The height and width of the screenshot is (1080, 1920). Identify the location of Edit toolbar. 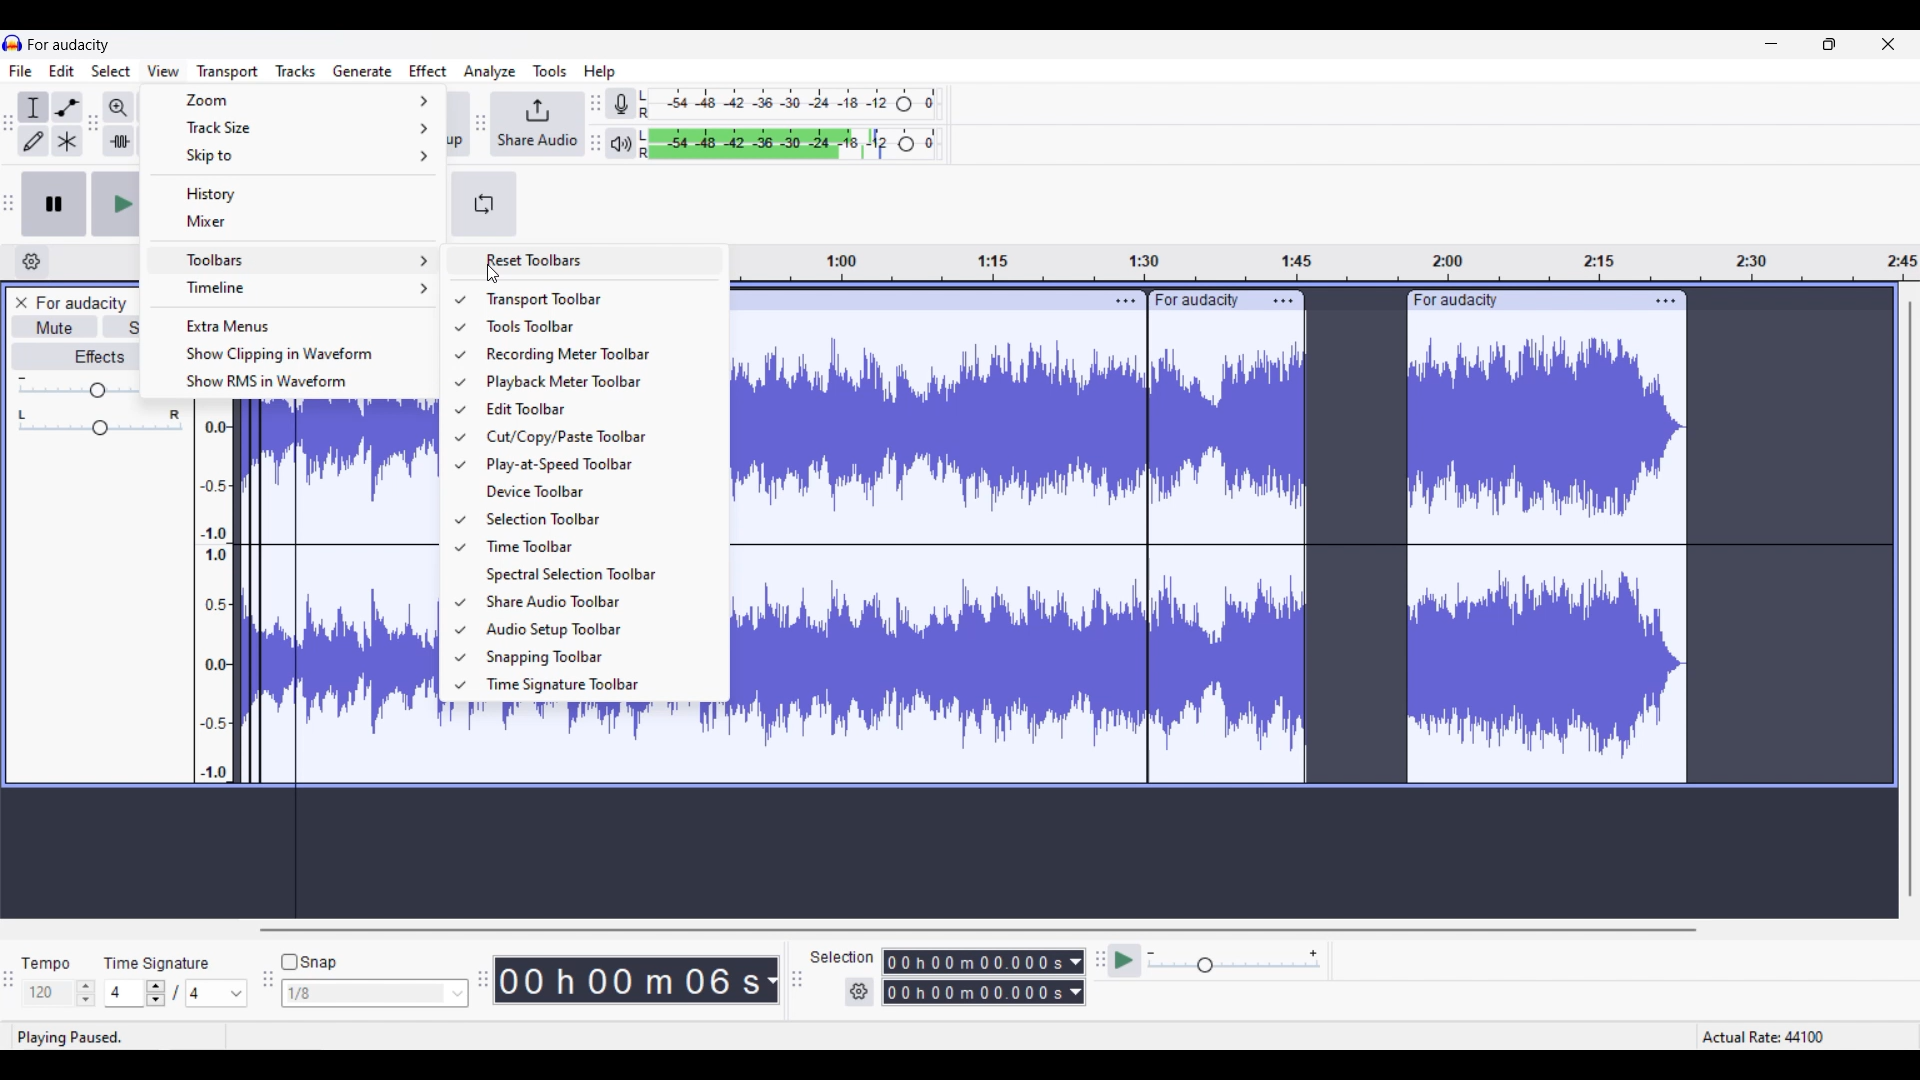
(593, 409).